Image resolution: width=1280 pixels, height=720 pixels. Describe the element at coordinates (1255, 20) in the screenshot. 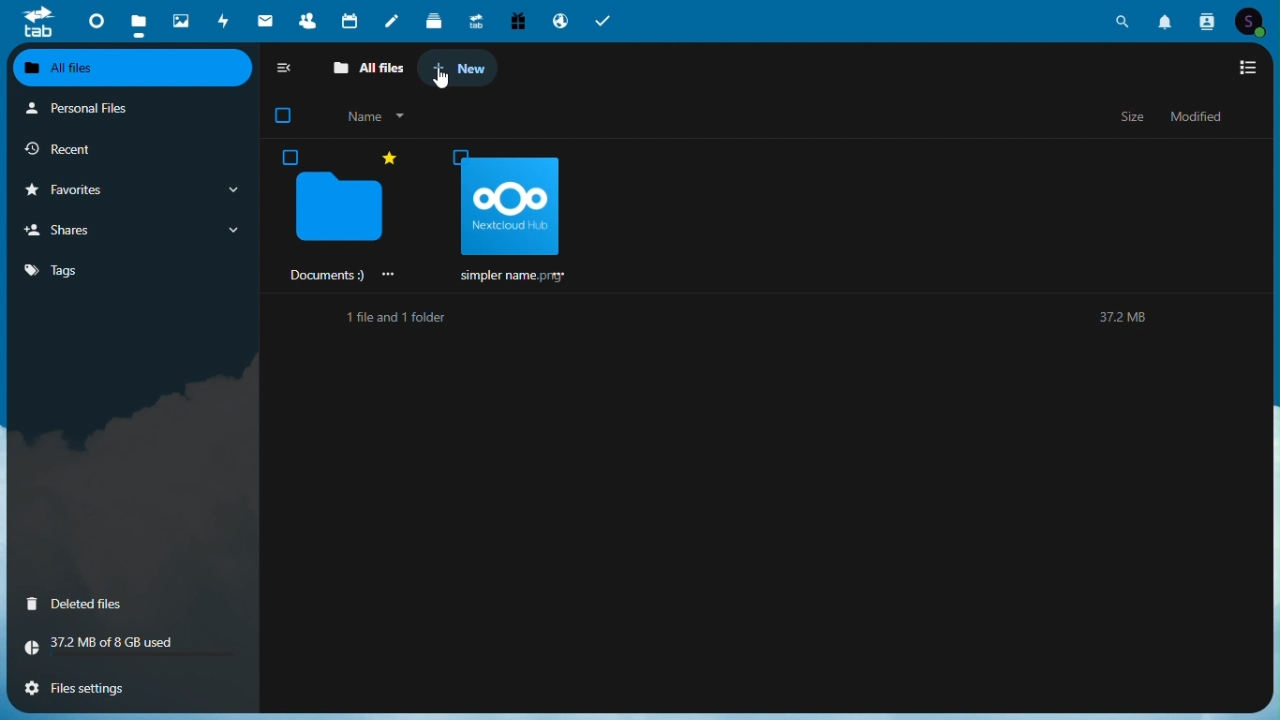

I see `Account icon` at that location.